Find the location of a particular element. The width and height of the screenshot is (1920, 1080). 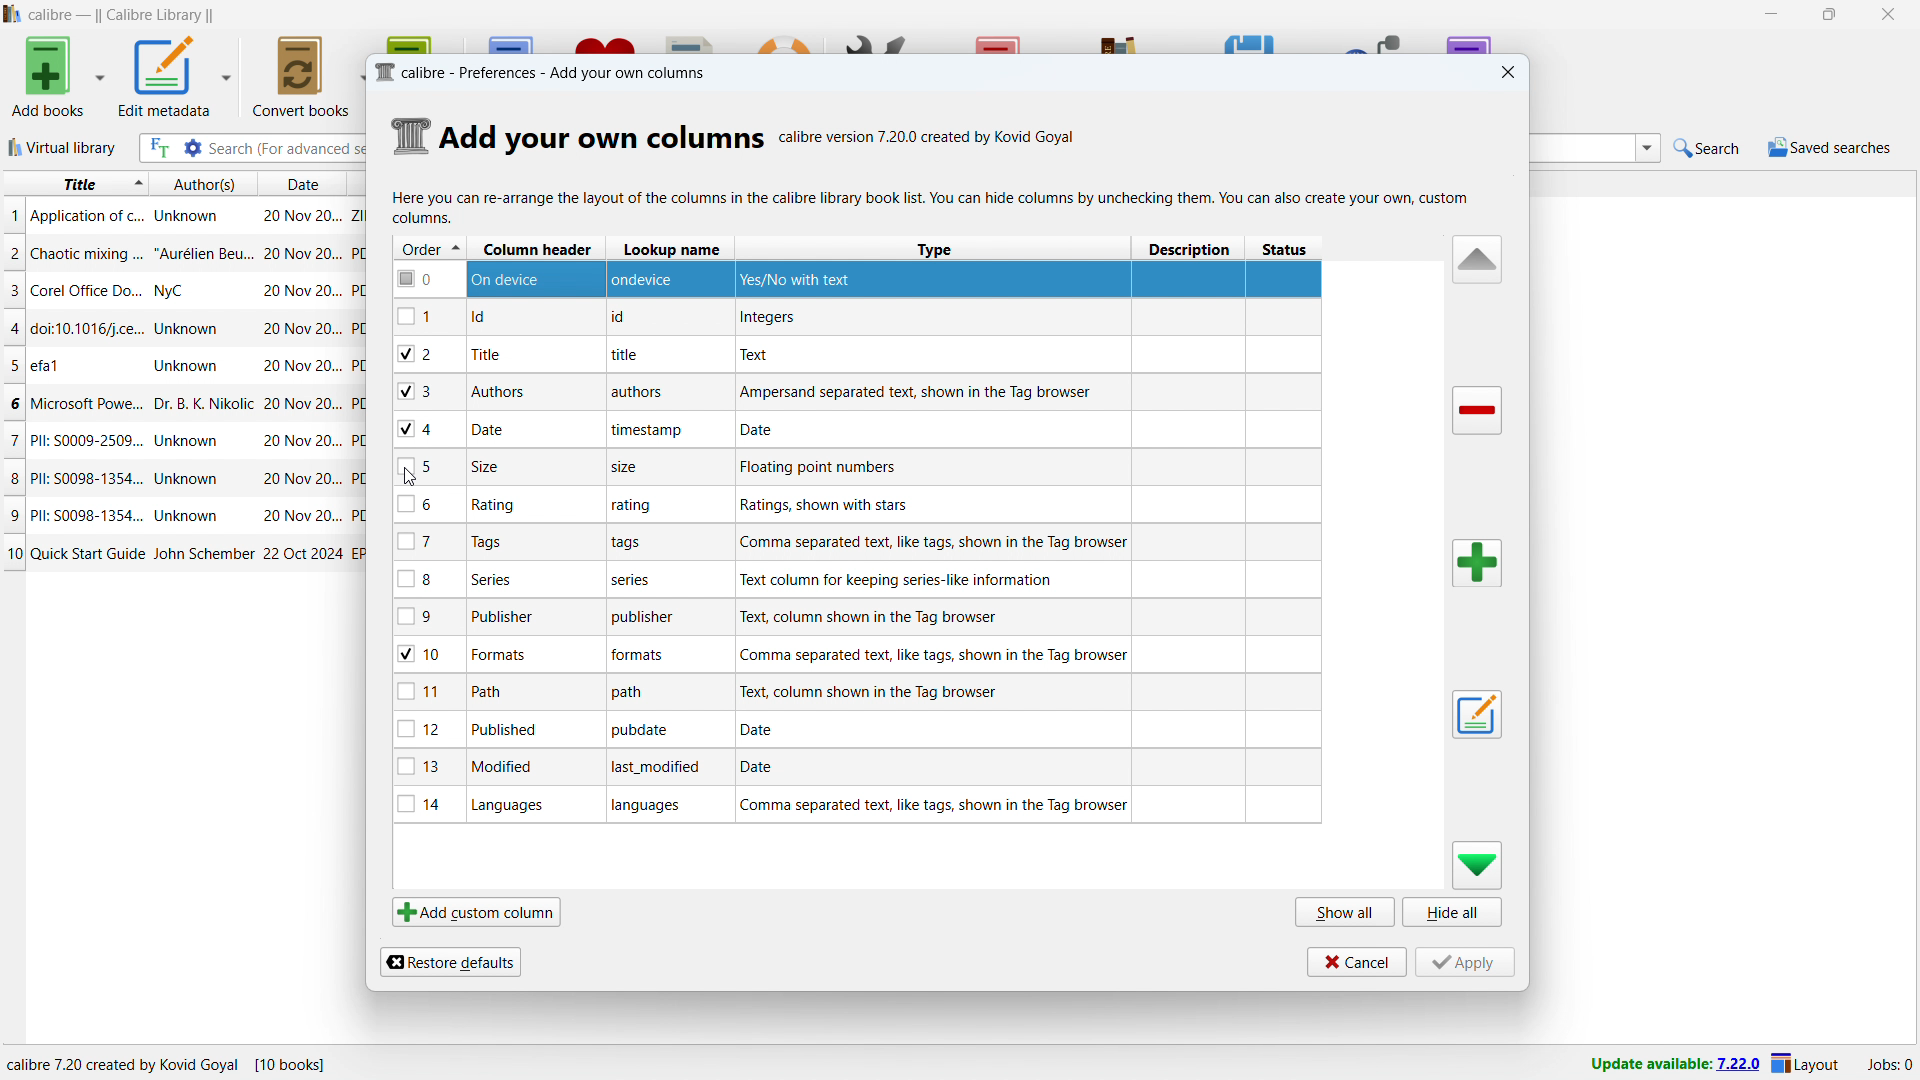

Add your own columns is located at coordinates (603, 136).